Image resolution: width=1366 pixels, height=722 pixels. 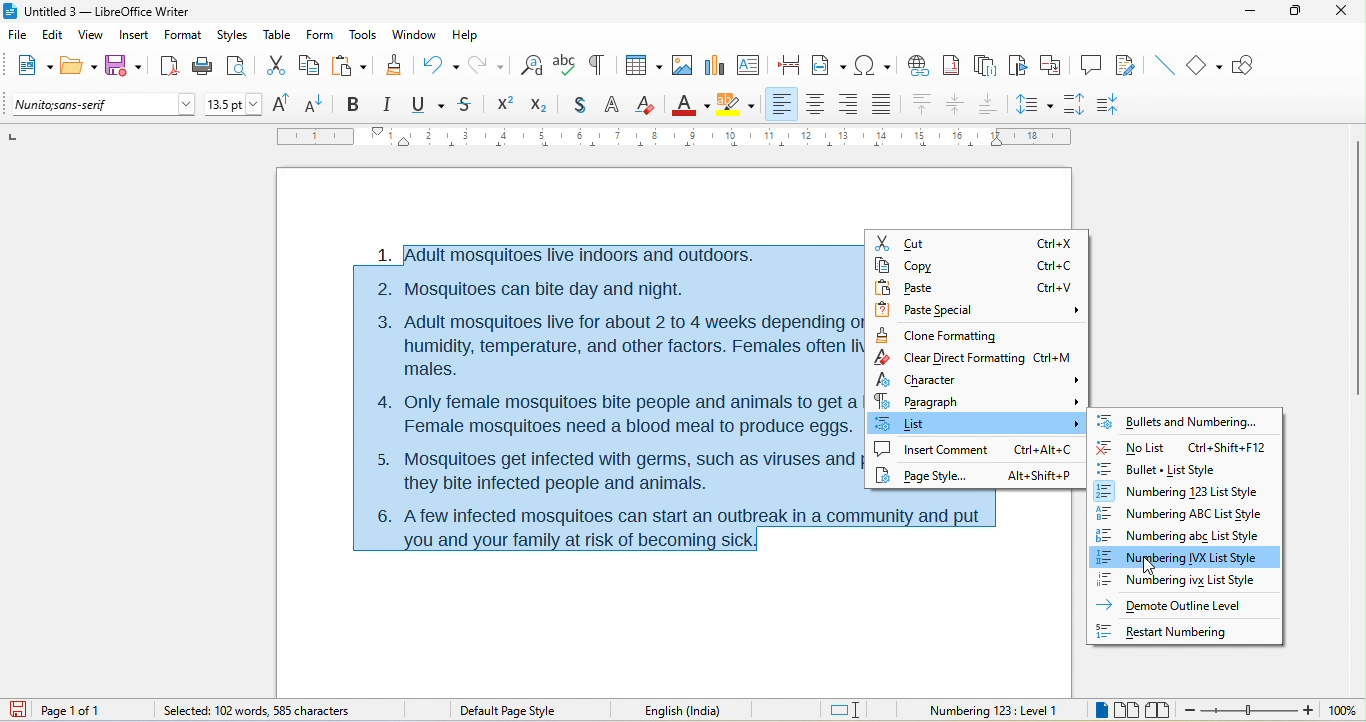 What do you see at coordinates (441, 63) in the screenshot?
I see `undo` at bounding box center [441, 63].